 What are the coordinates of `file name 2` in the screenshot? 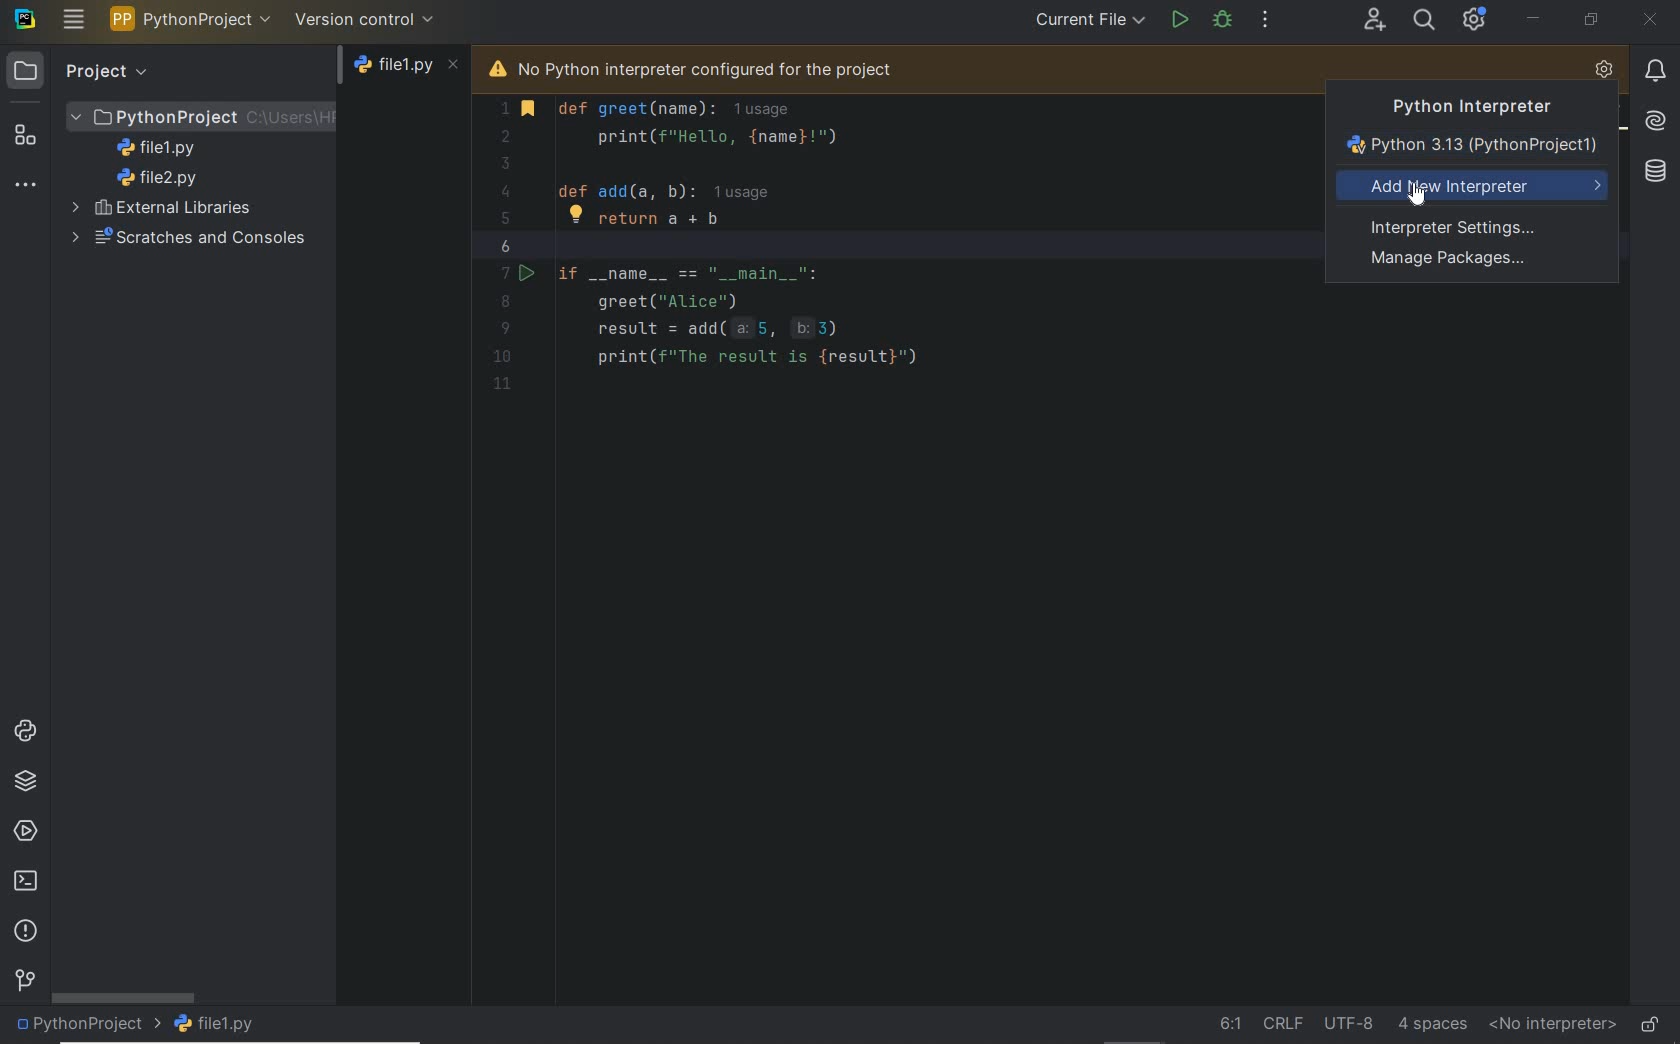 It's located at (158, 178).